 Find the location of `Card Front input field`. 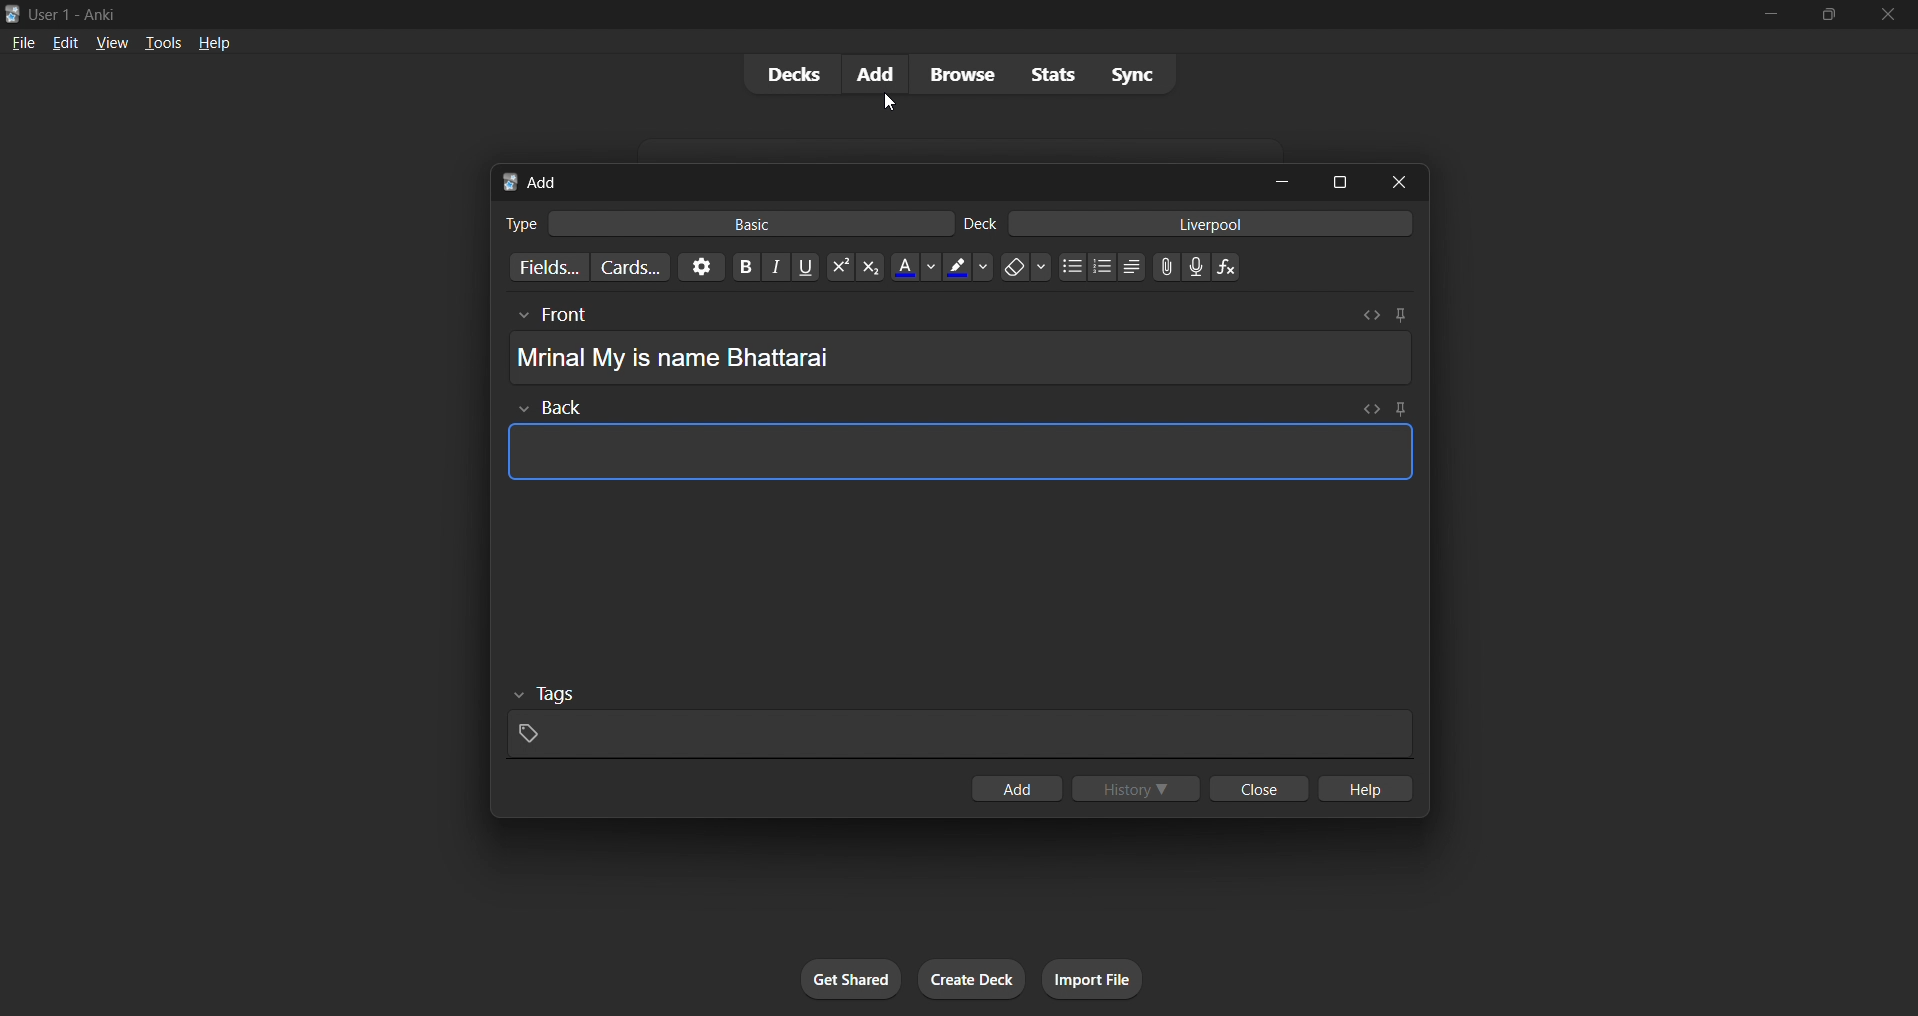

Card Front input field is located at coordinates (966, 345).